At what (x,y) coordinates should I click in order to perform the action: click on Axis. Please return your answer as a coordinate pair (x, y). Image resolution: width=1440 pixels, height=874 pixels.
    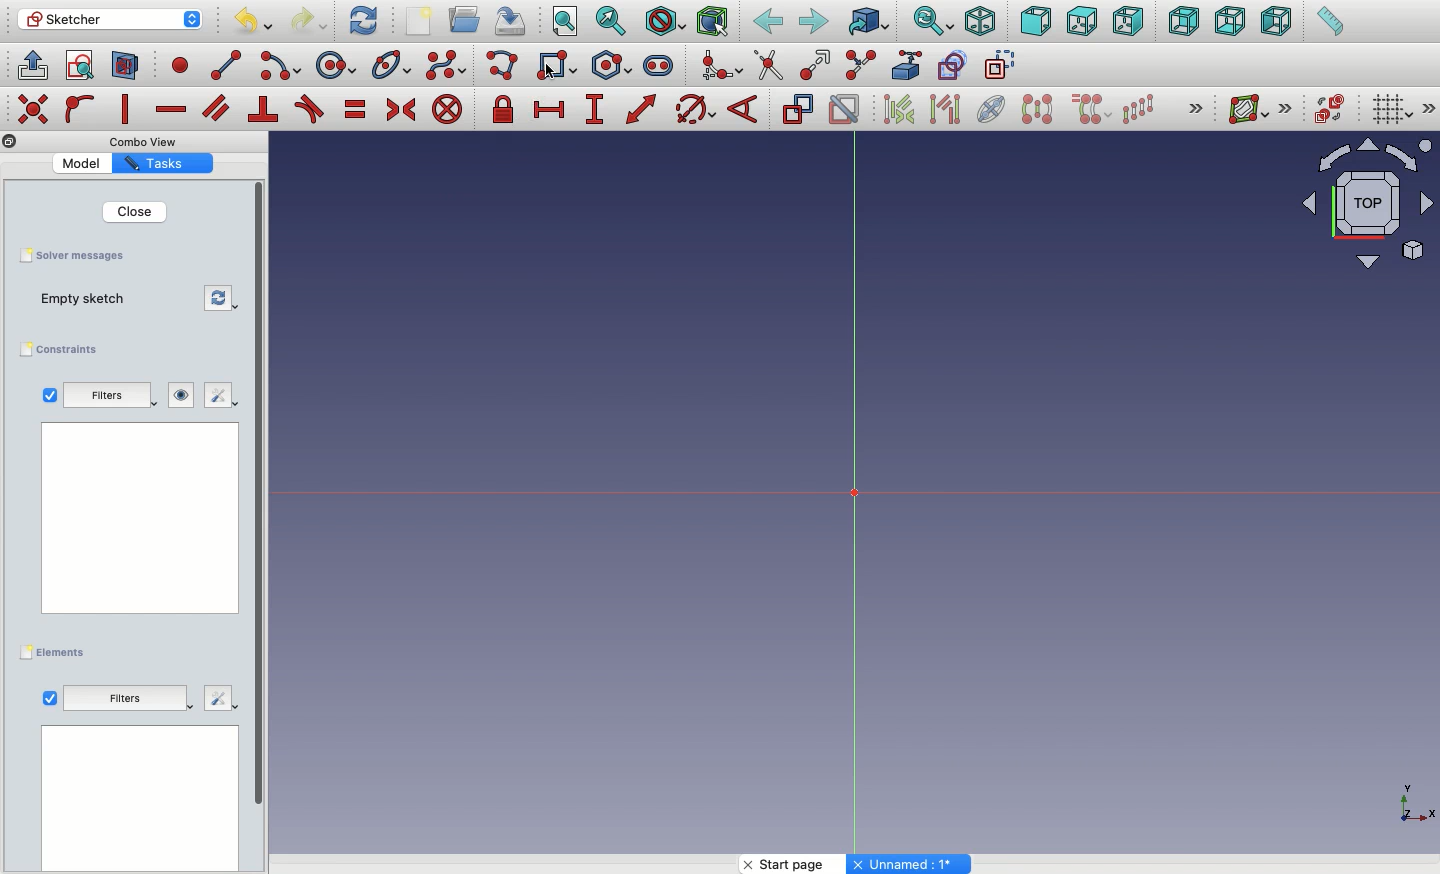
    Looking at the image, I should click on (1413, 797).